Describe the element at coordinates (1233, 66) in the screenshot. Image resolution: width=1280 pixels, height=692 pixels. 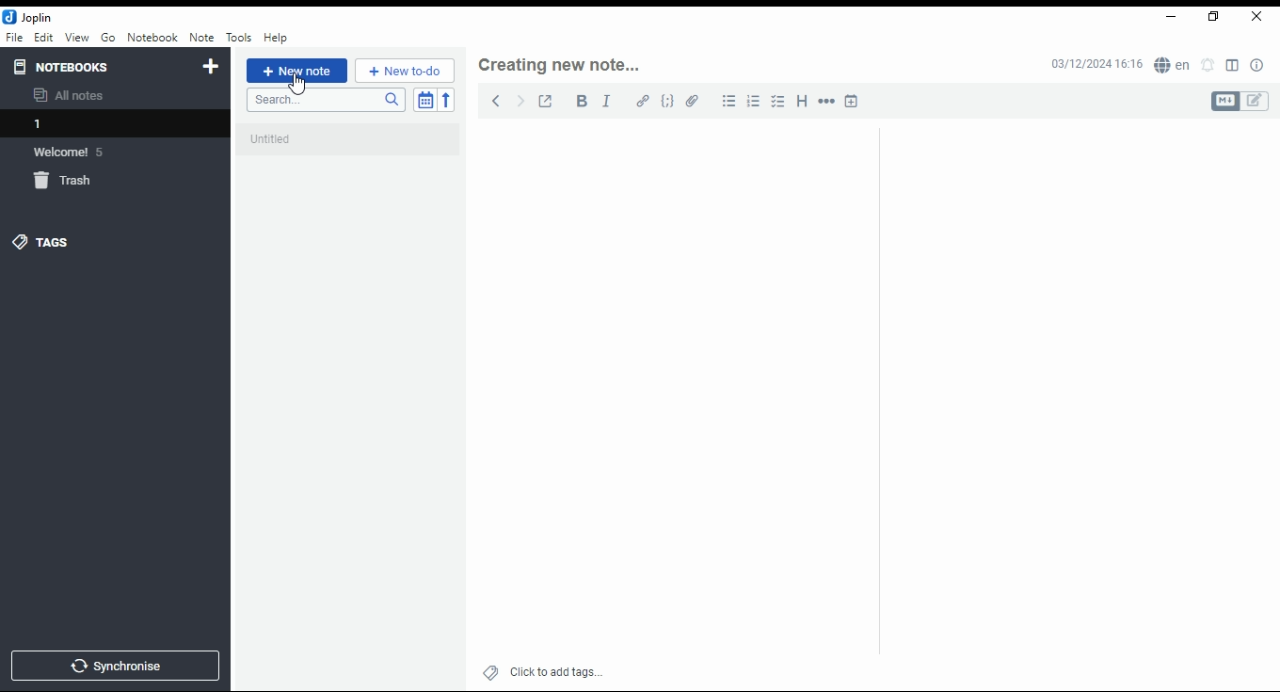
I see `toggle layout` at that location.